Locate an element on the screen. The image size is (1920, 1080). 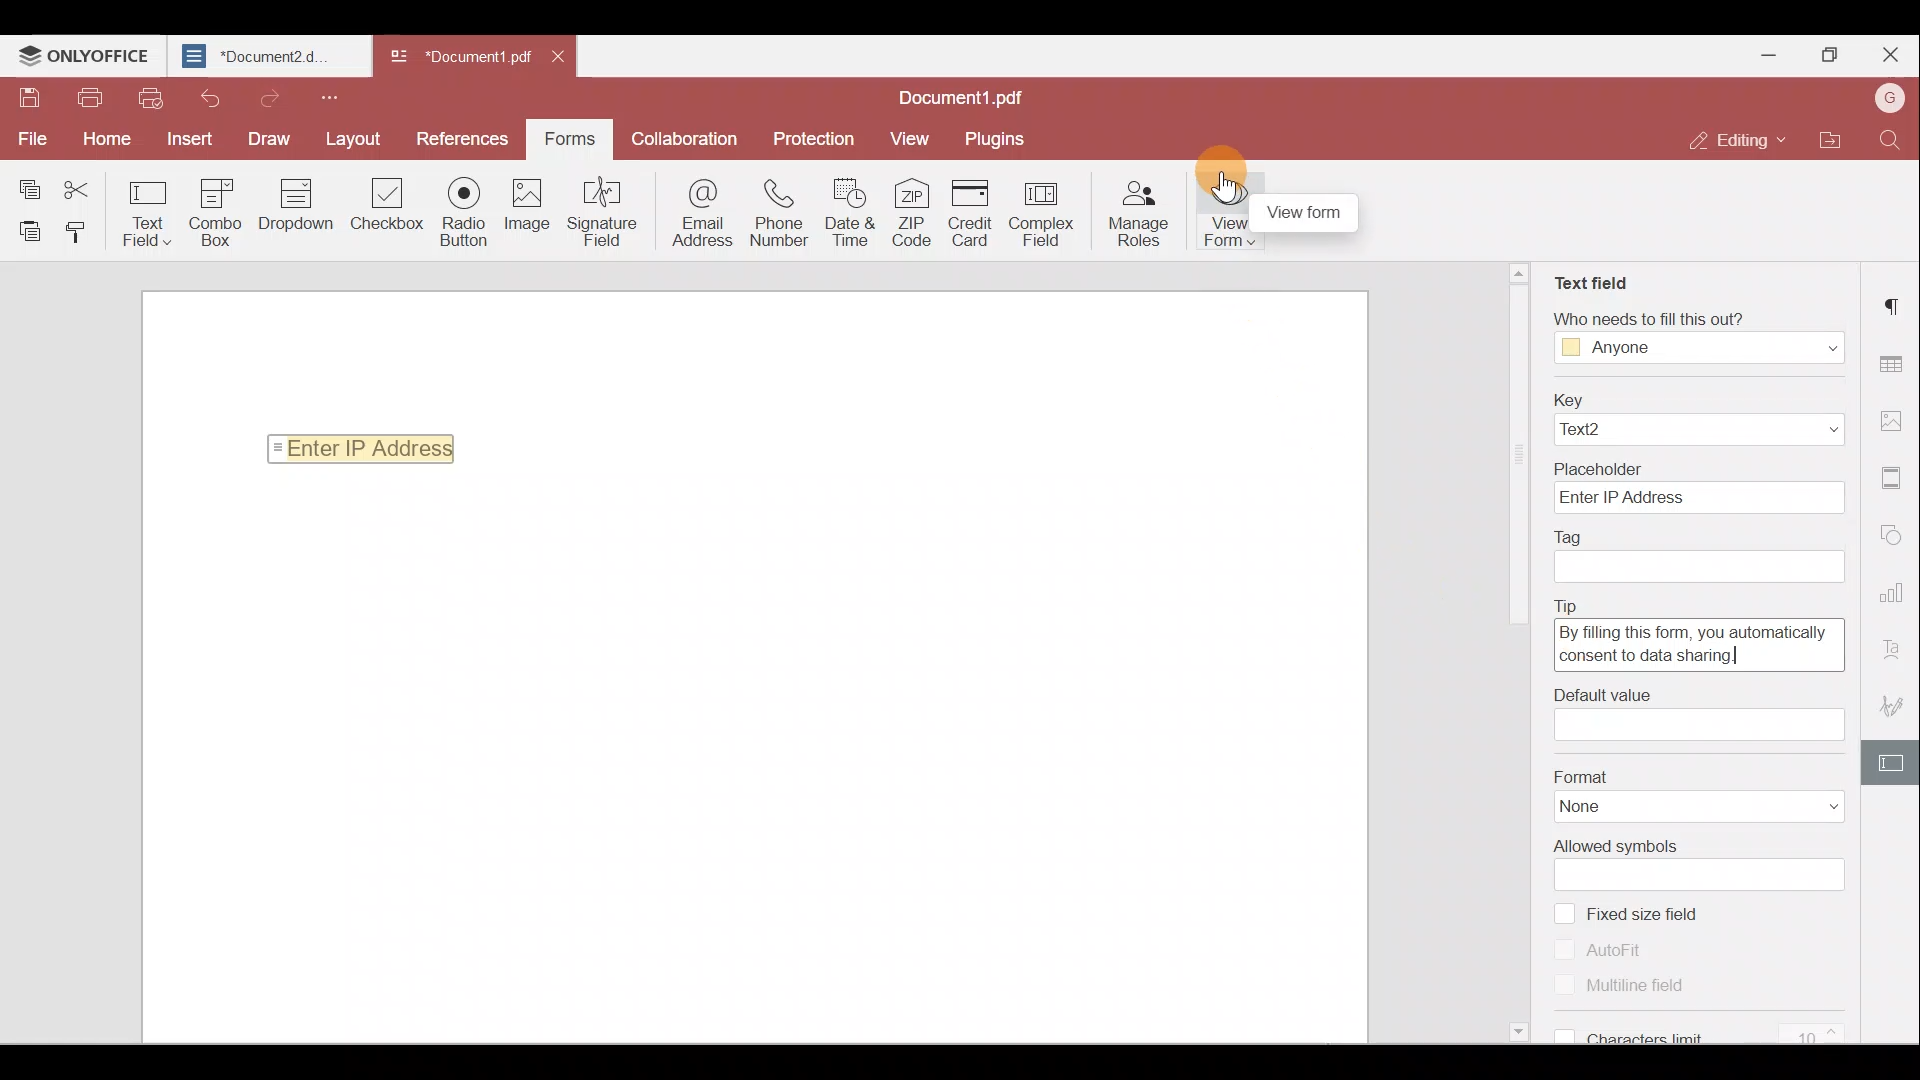
File is located at coordinates (30, 137).